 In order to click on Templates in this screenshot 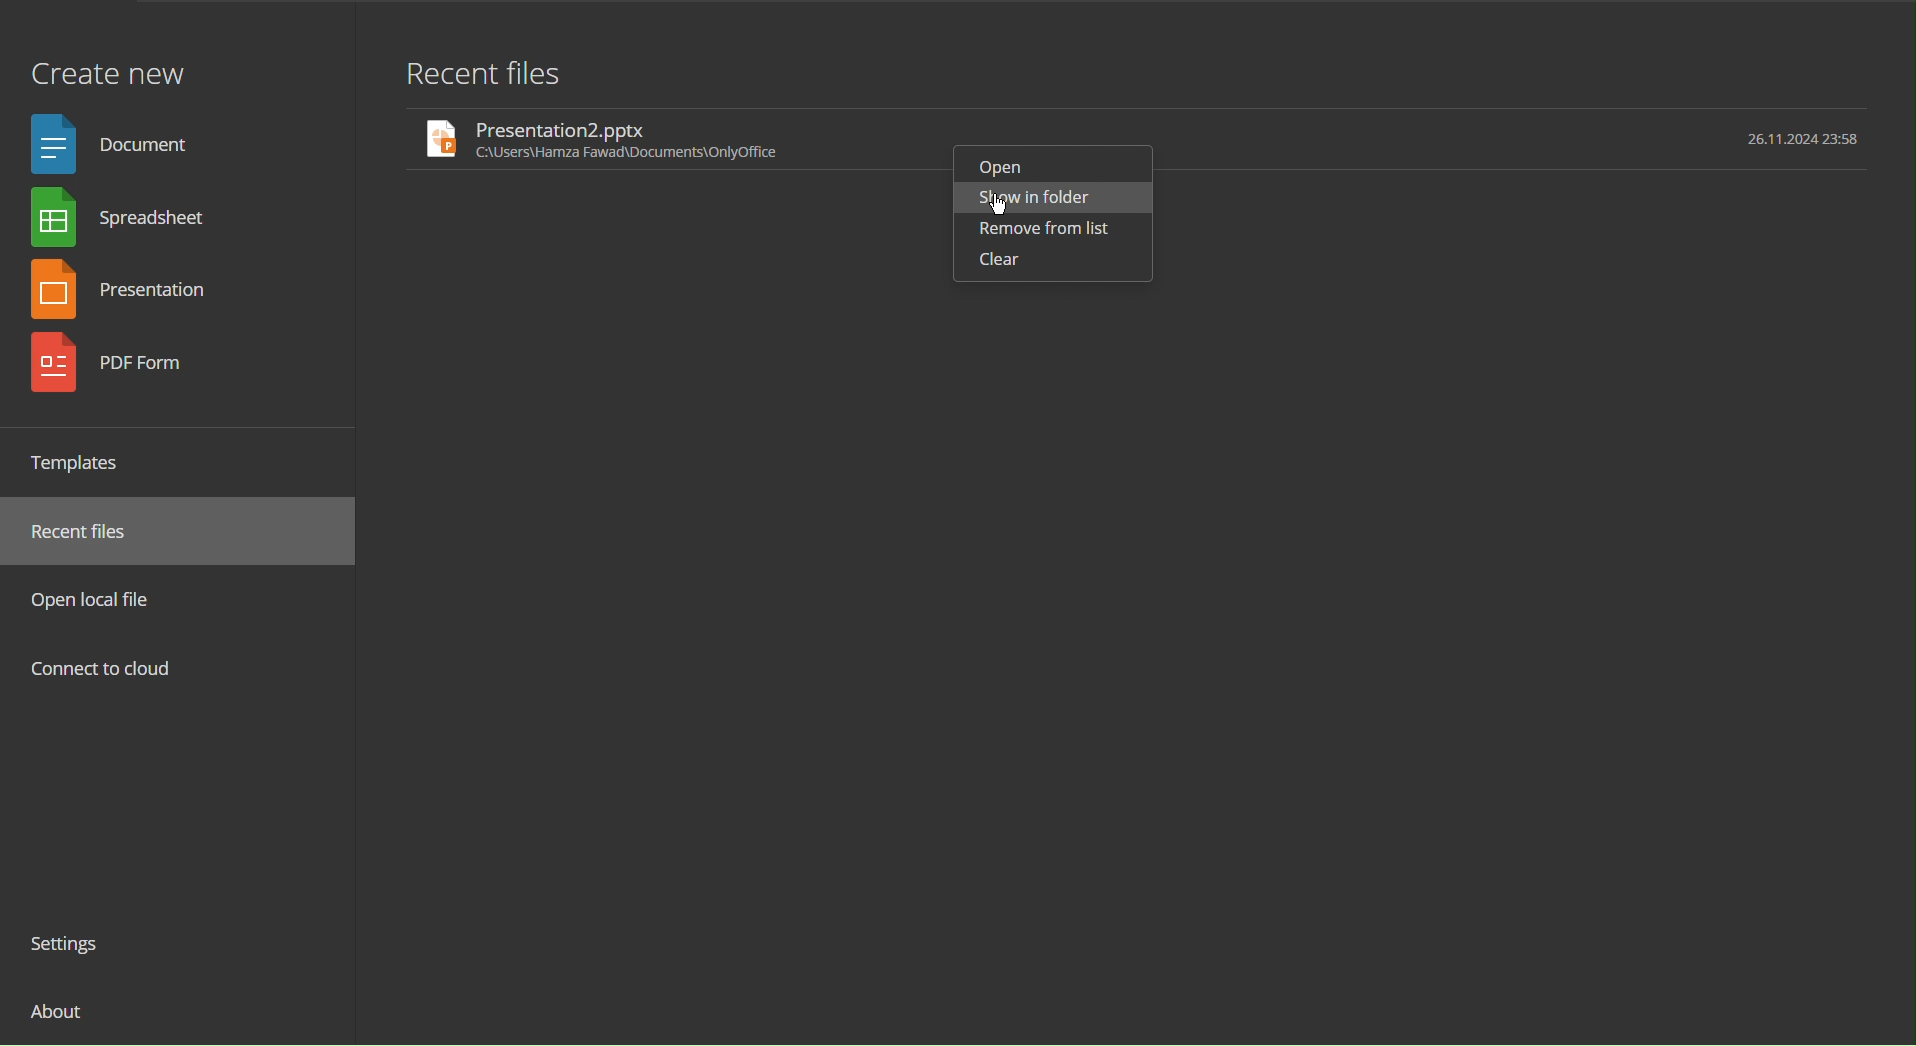, I will do `click(84, 462)`.